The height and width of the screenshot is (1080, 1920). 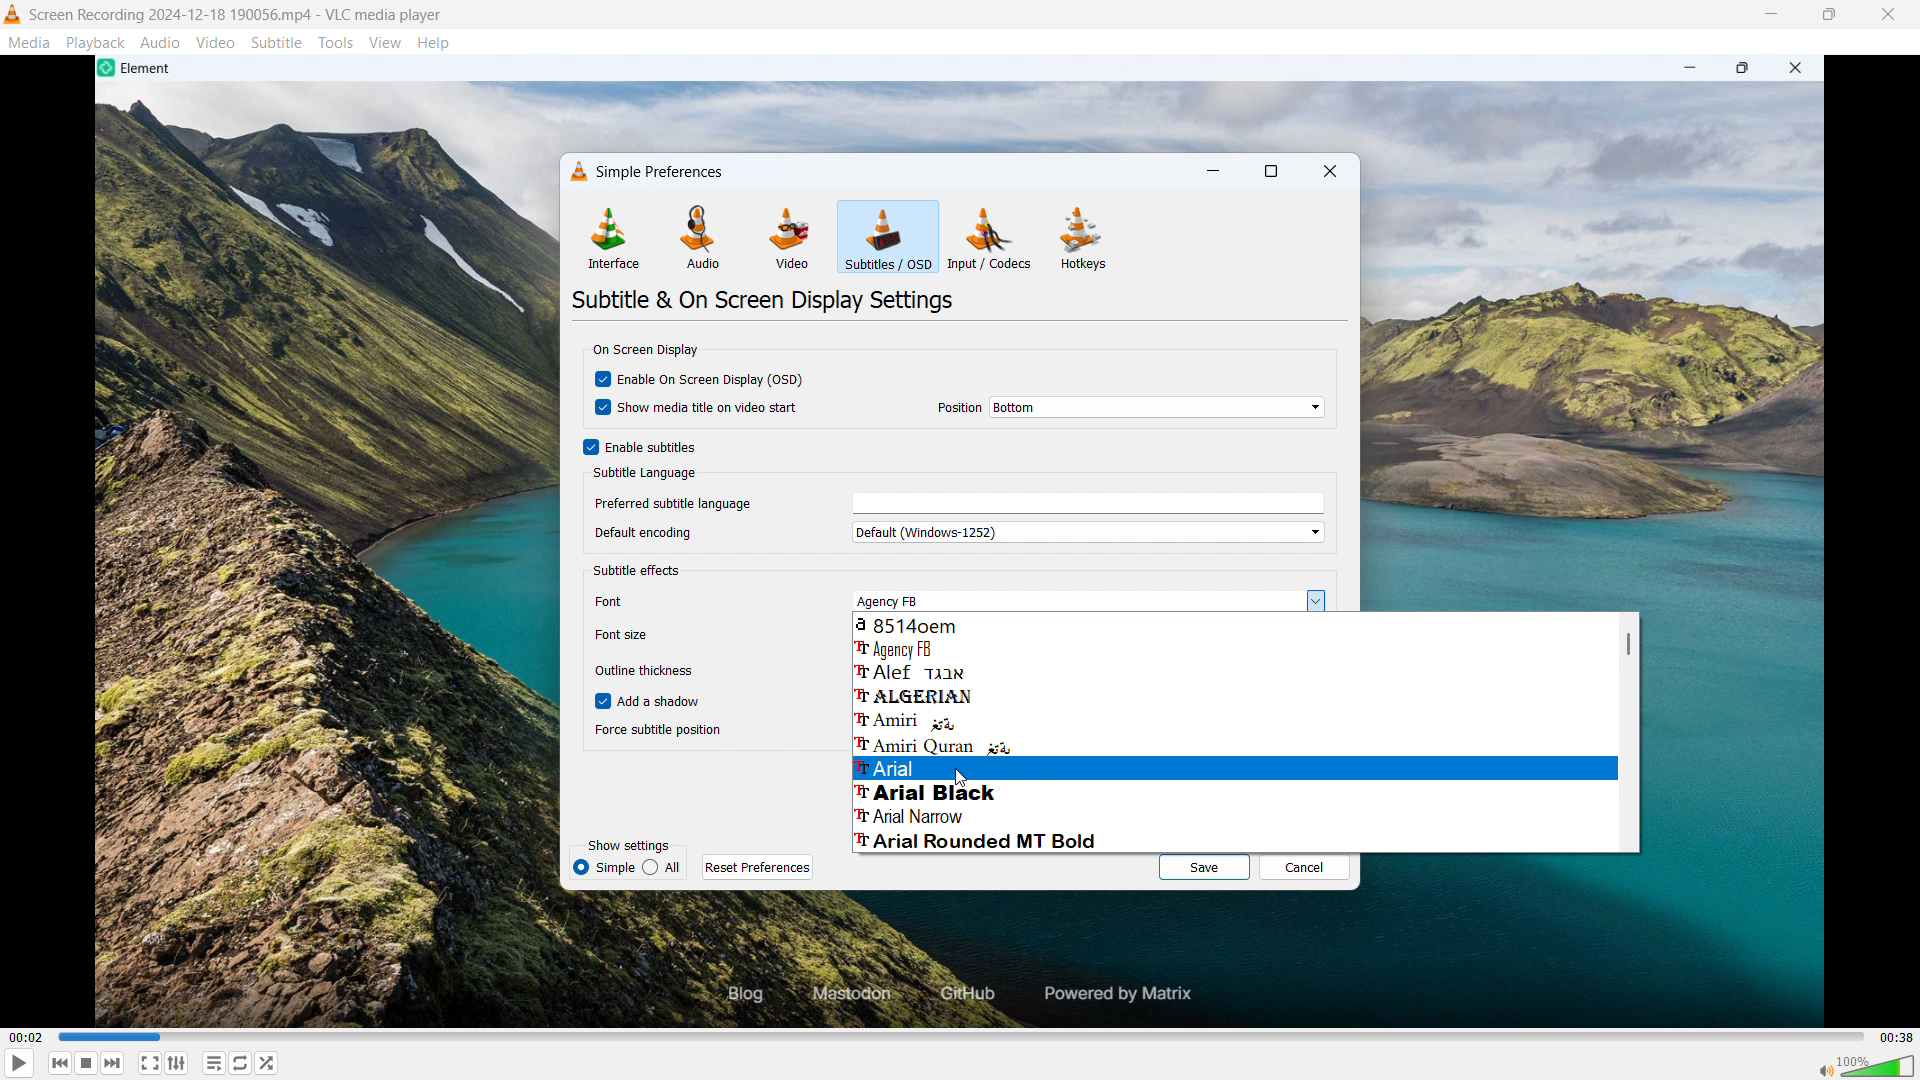 I want to click on font default color, so click(x=641, y=572).